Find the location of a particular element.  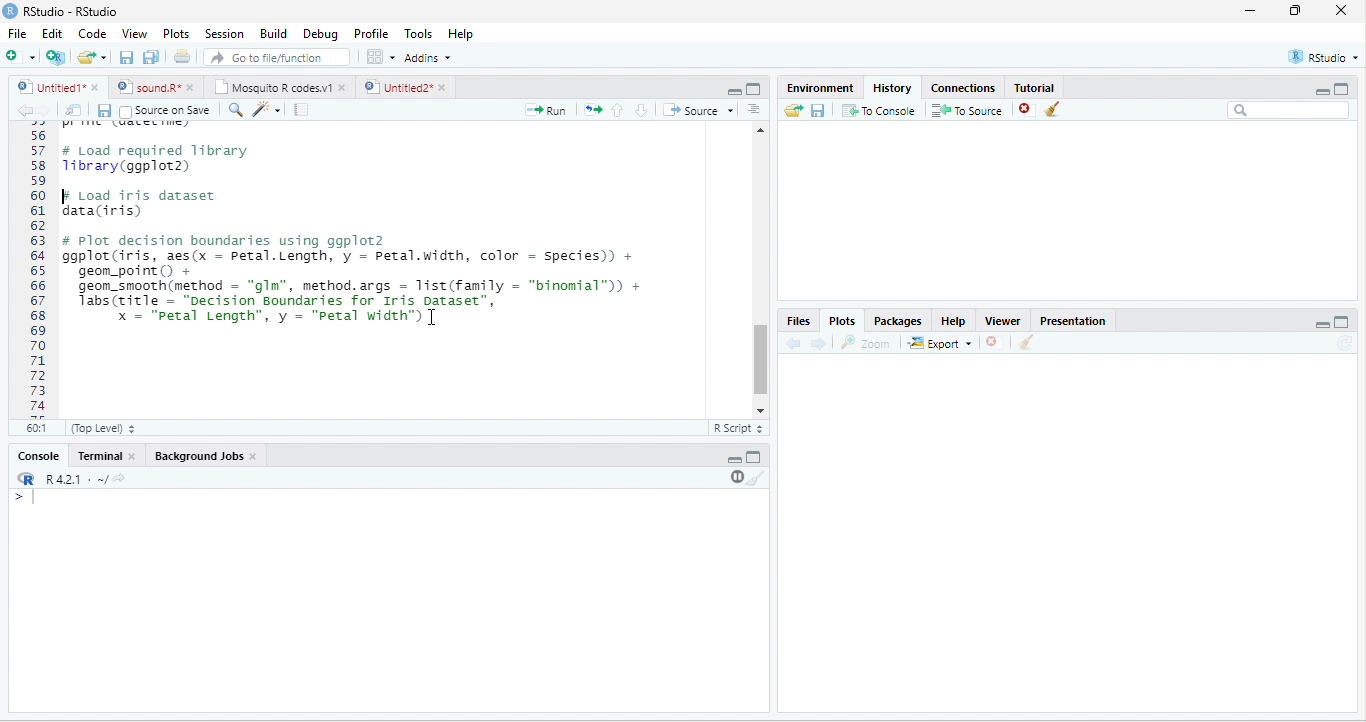

Line numbering is located at coordinates (37, 270).